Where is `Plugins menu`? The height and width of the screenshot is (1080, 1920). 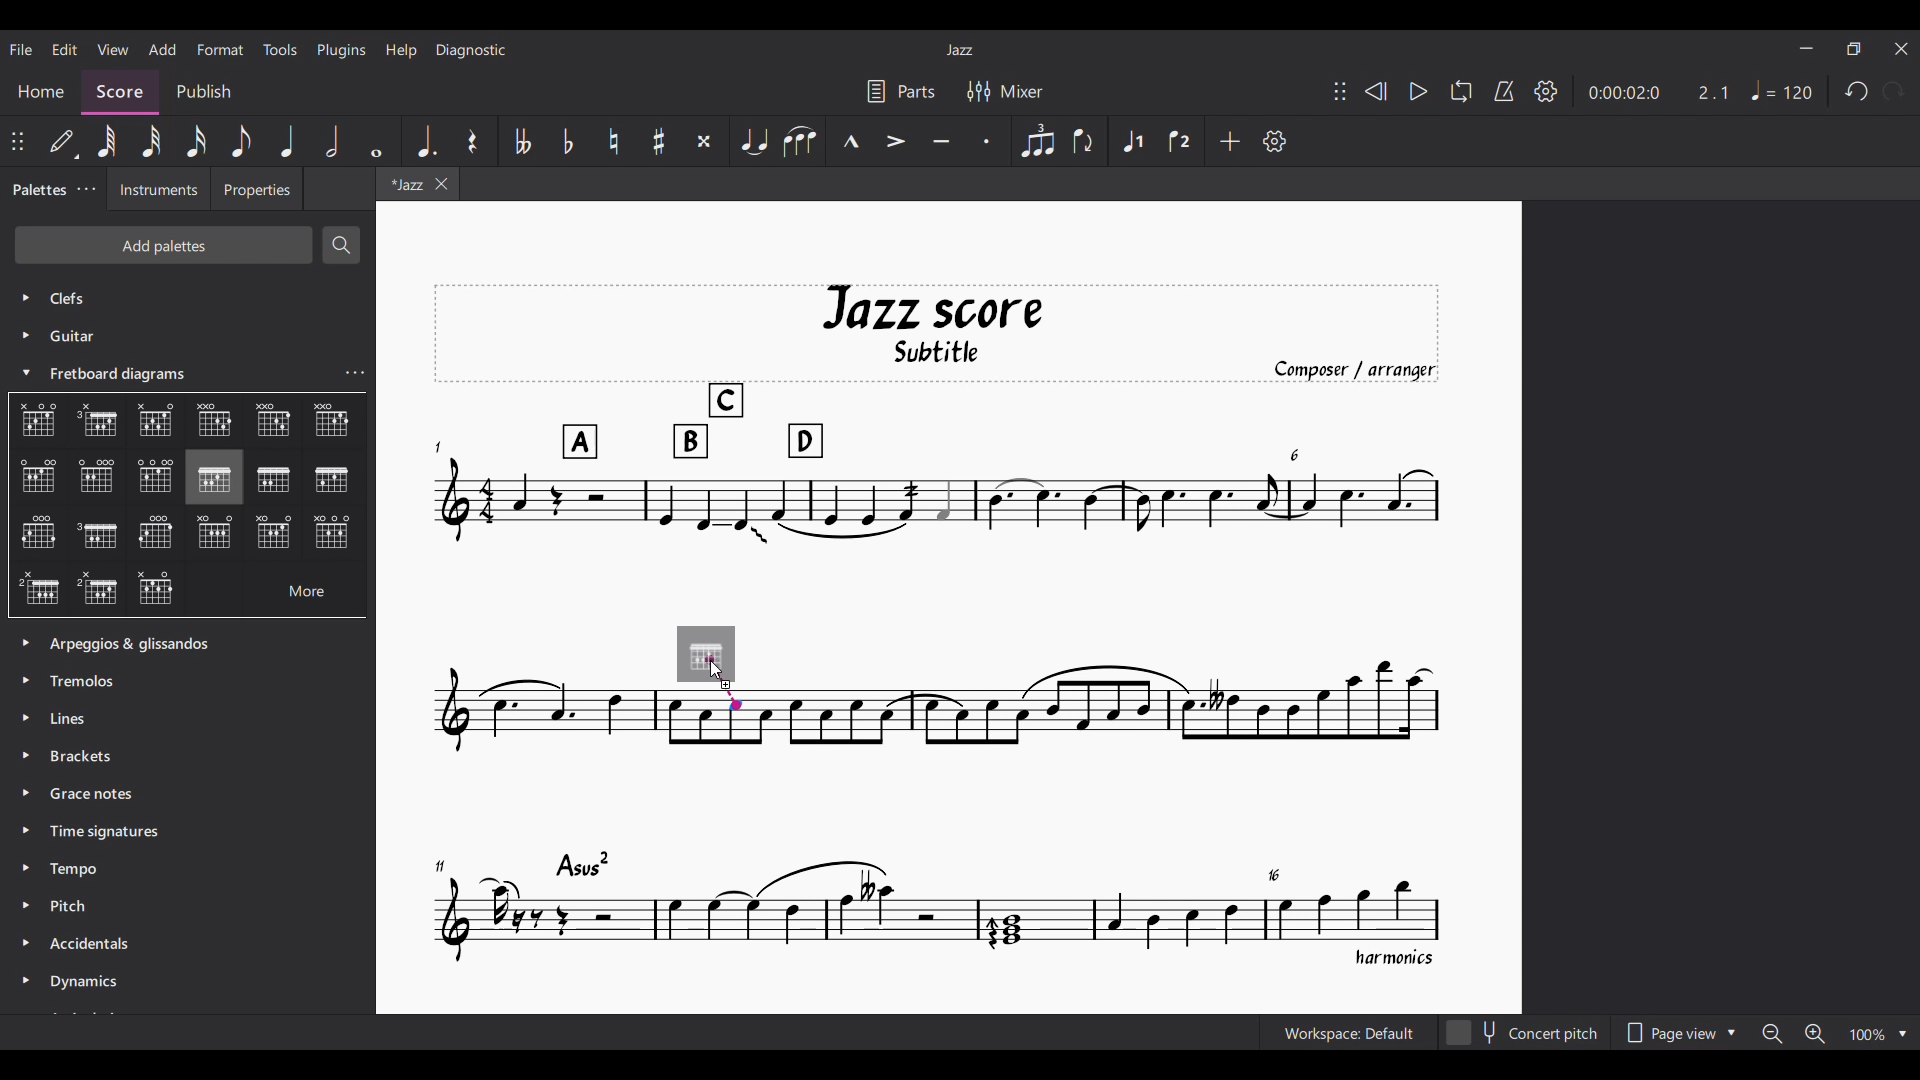 Plugins menu is located at coordinates (342, 51).